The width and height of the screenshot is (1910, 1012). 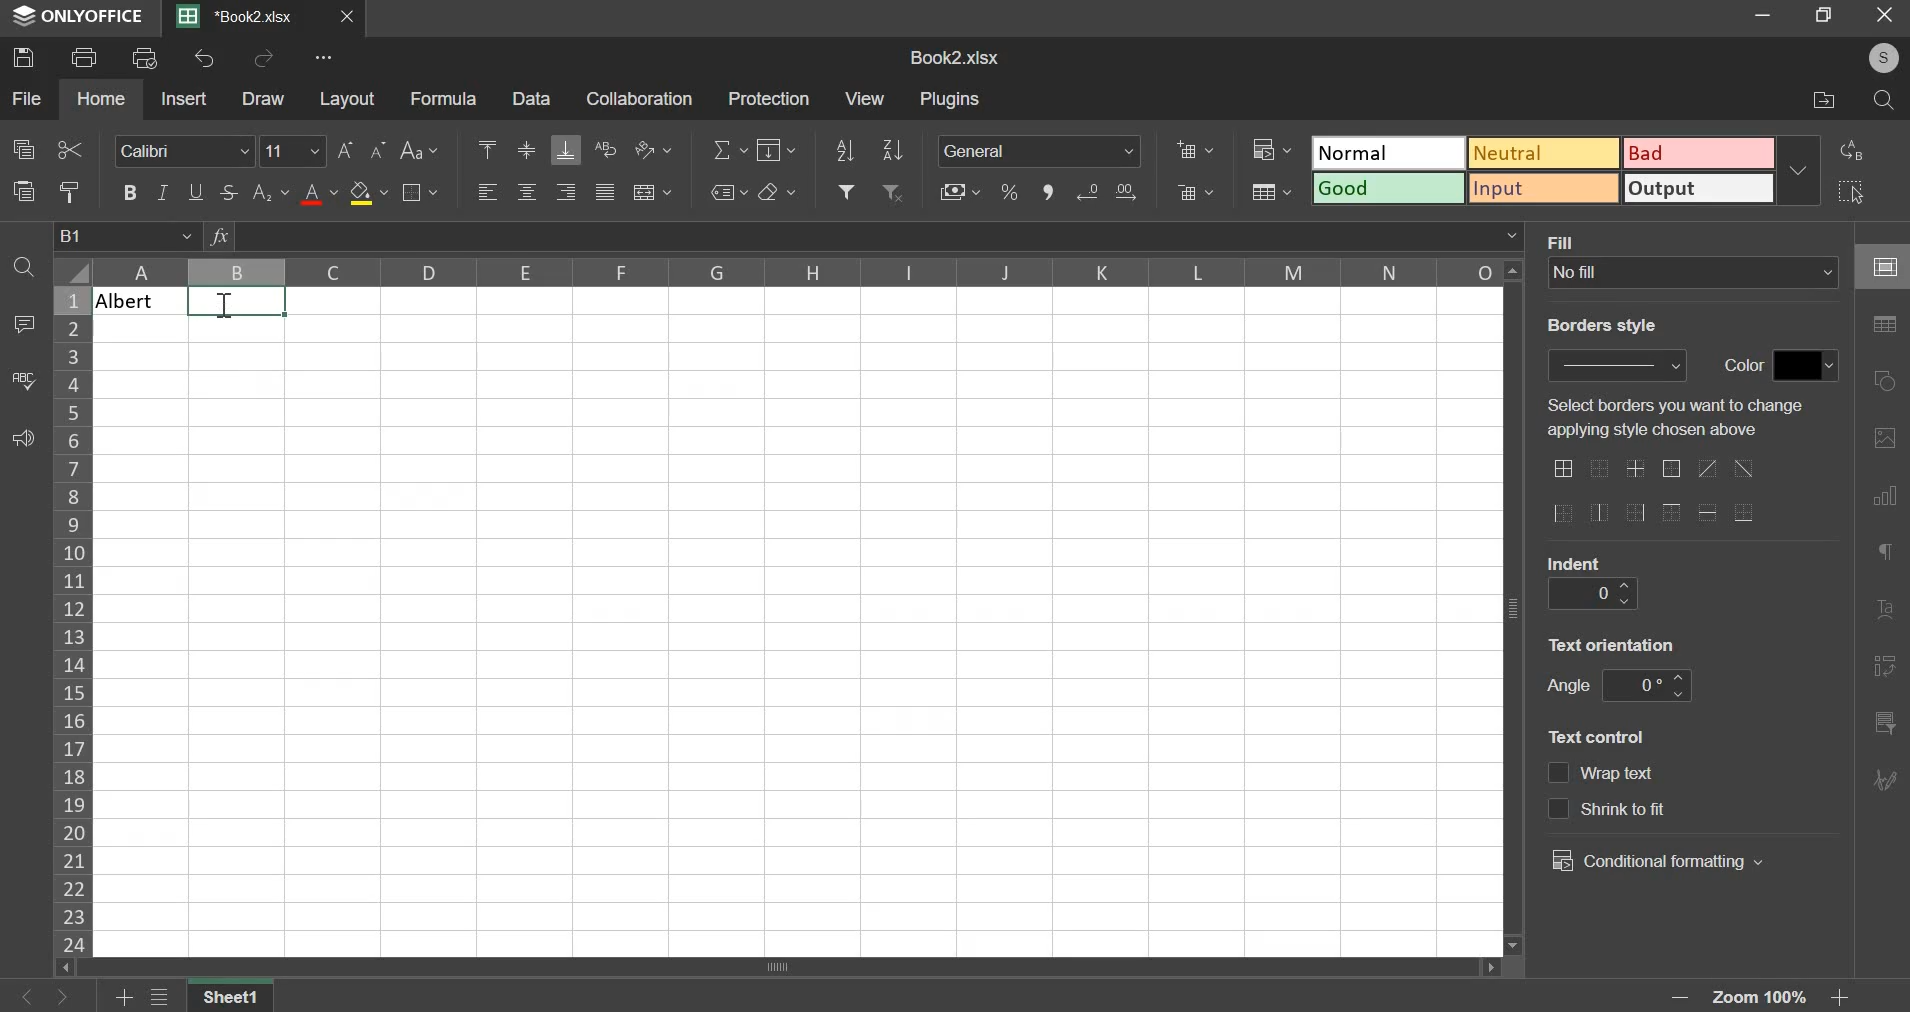 What do you see at coordinates (1881, 265) in the screenshot?
I see `cell settings` at bounding box center [1881, 265].